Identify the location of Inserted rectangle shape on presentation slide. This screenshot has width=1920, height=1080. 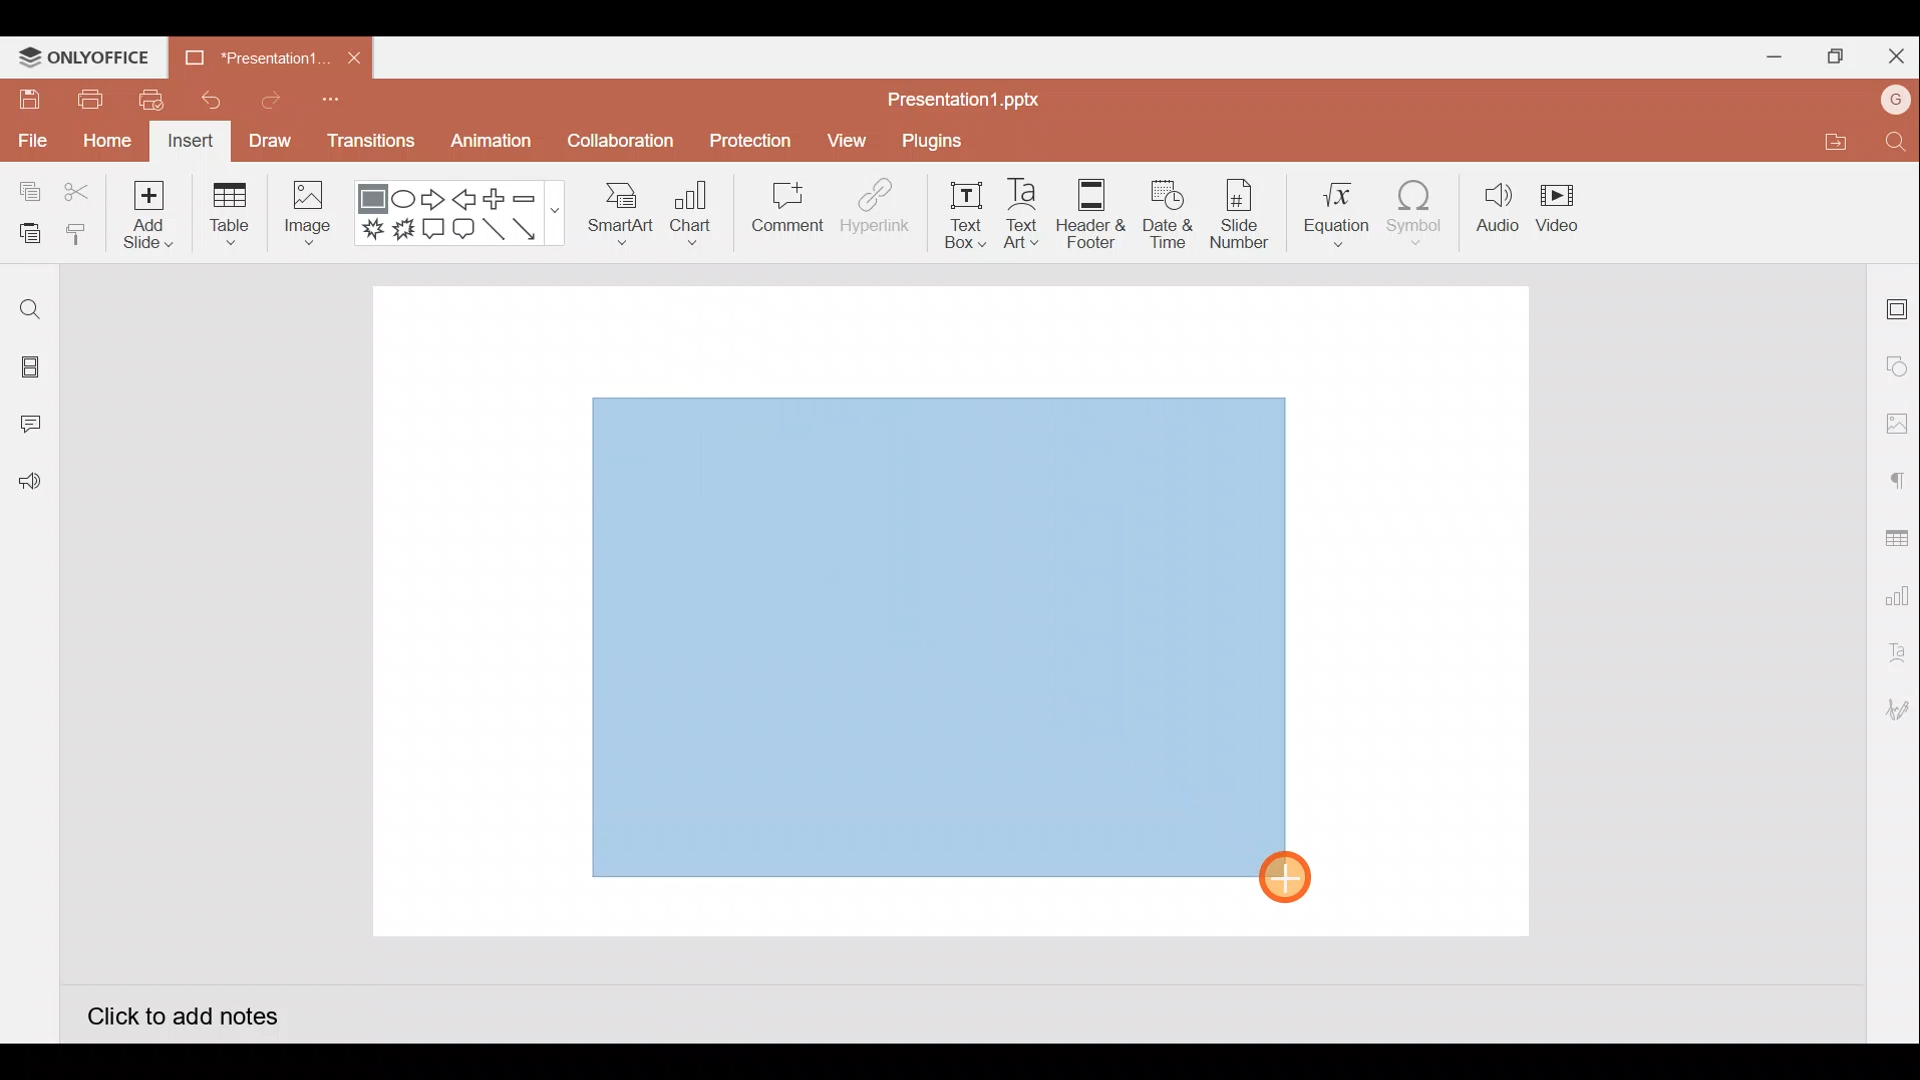
(936, 633).